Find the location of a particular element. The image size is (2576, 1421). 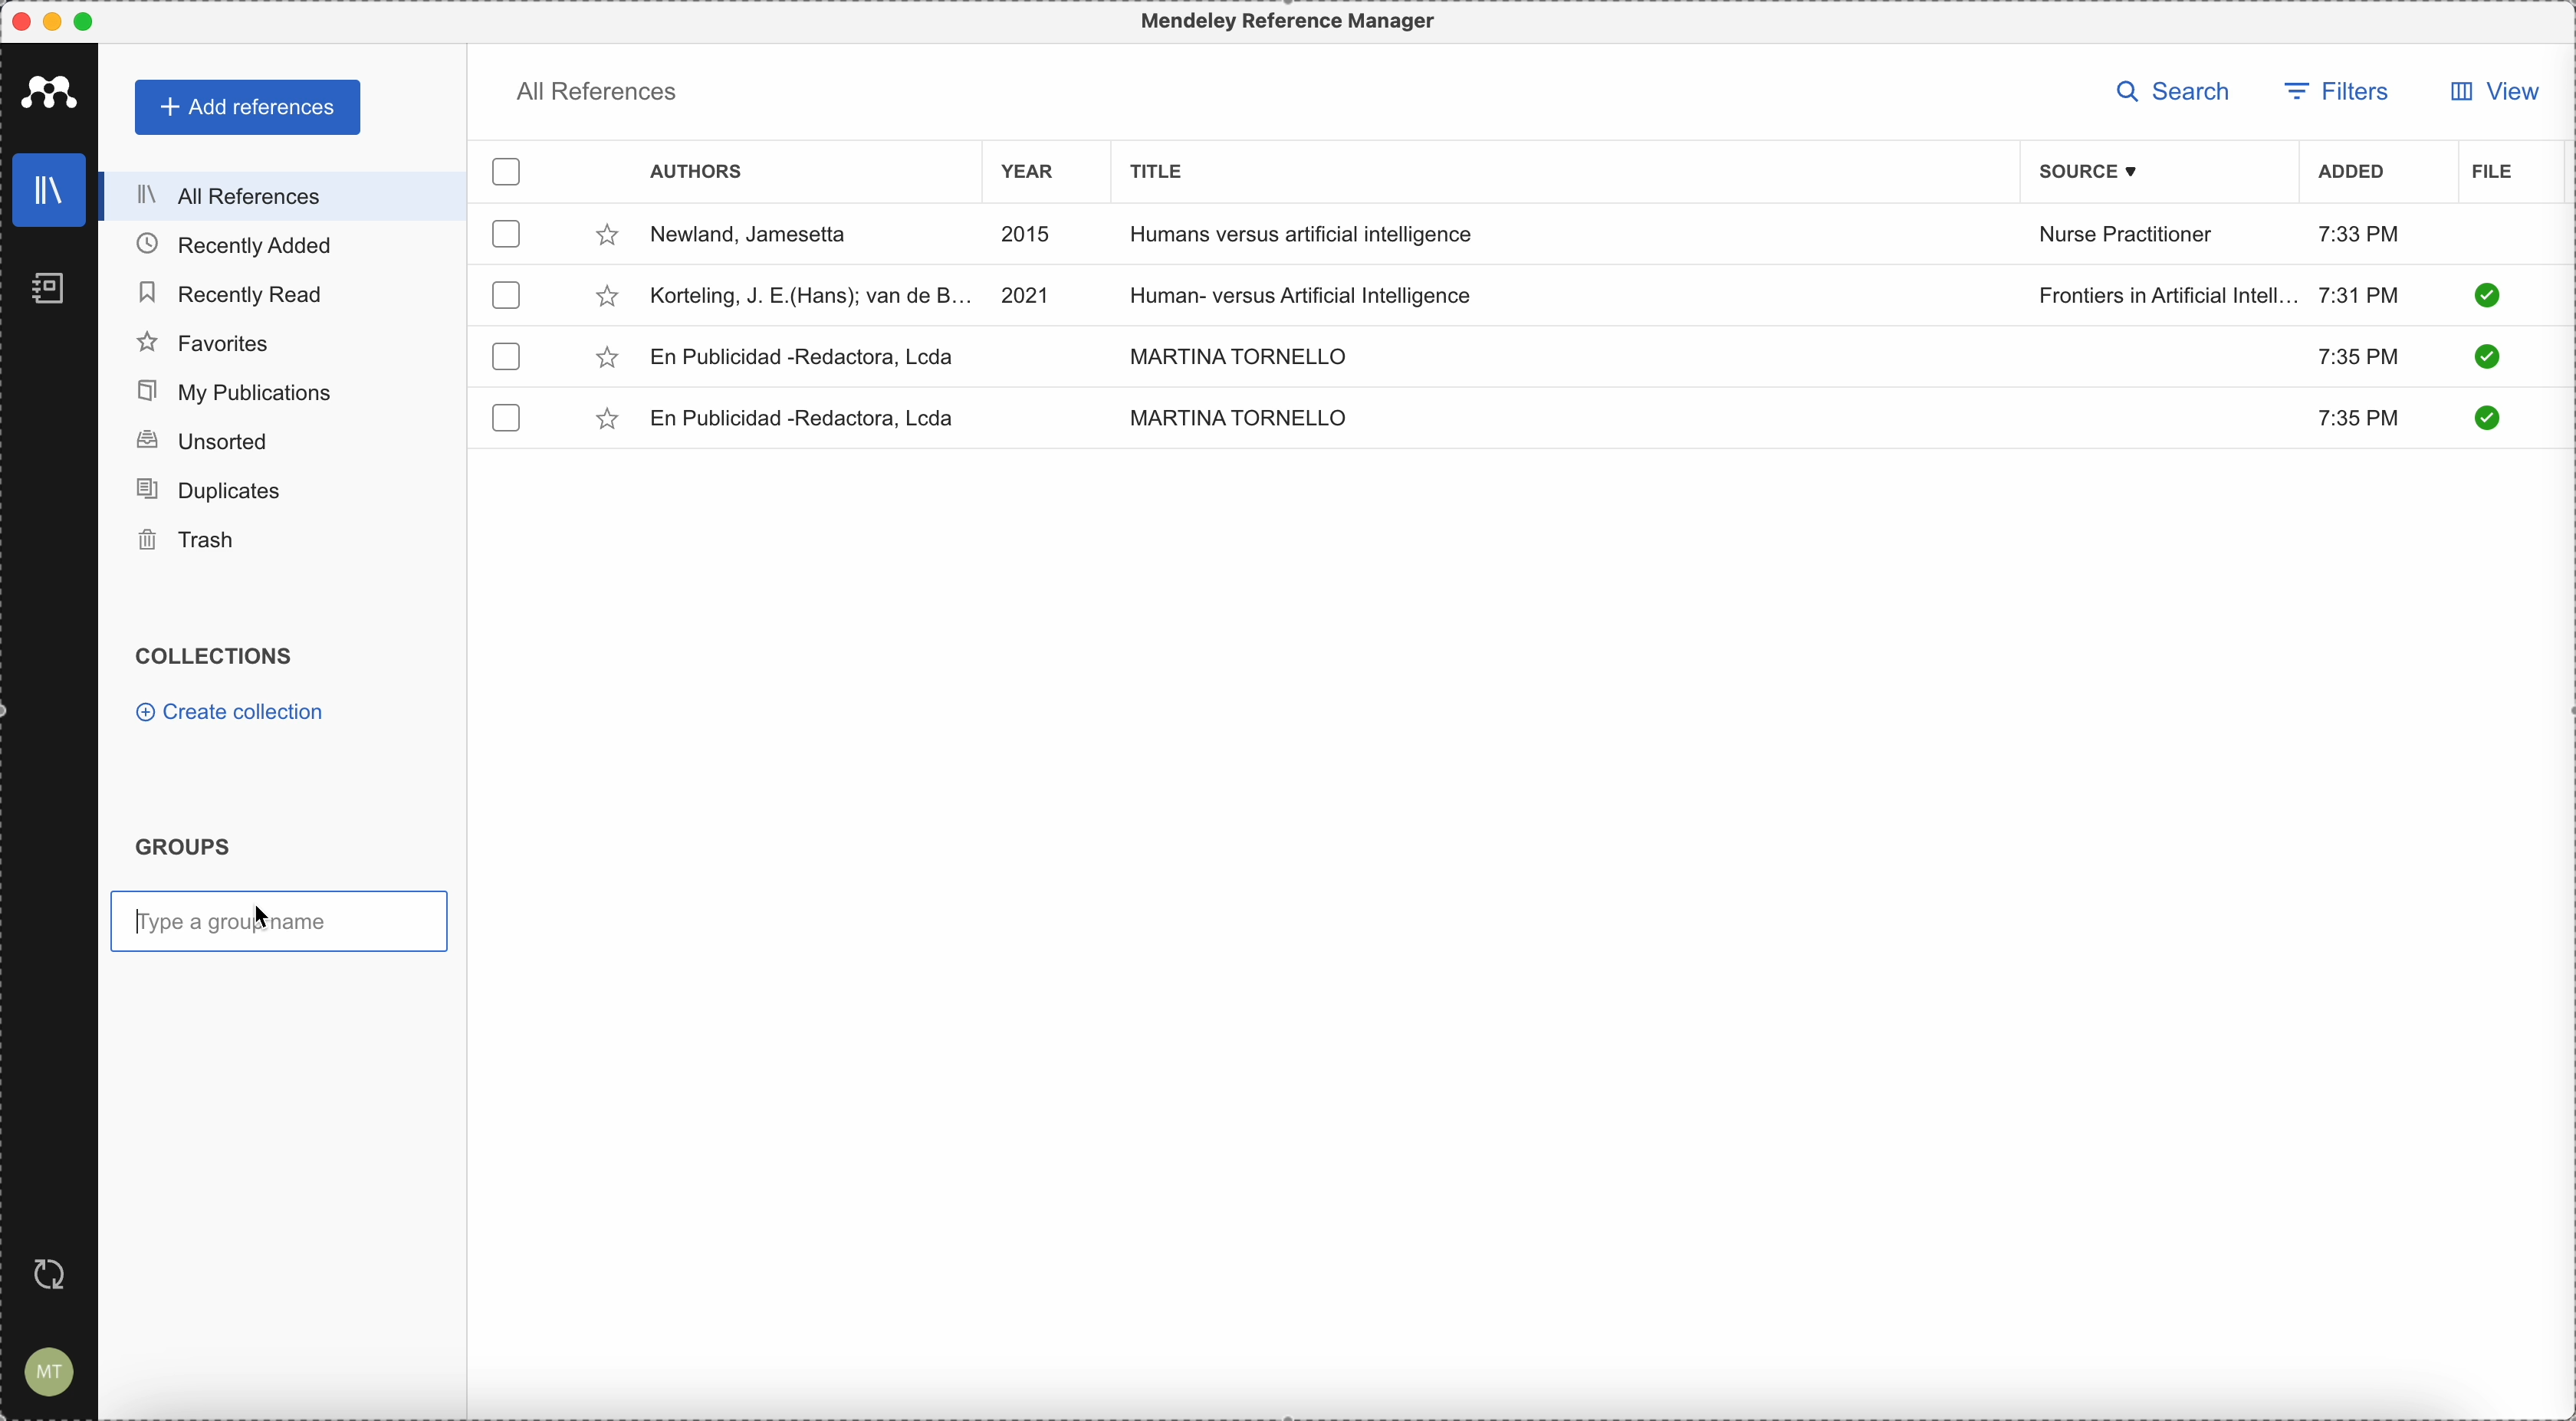

Humans versus artificial intelligence is located at coordinates (1303, 237).